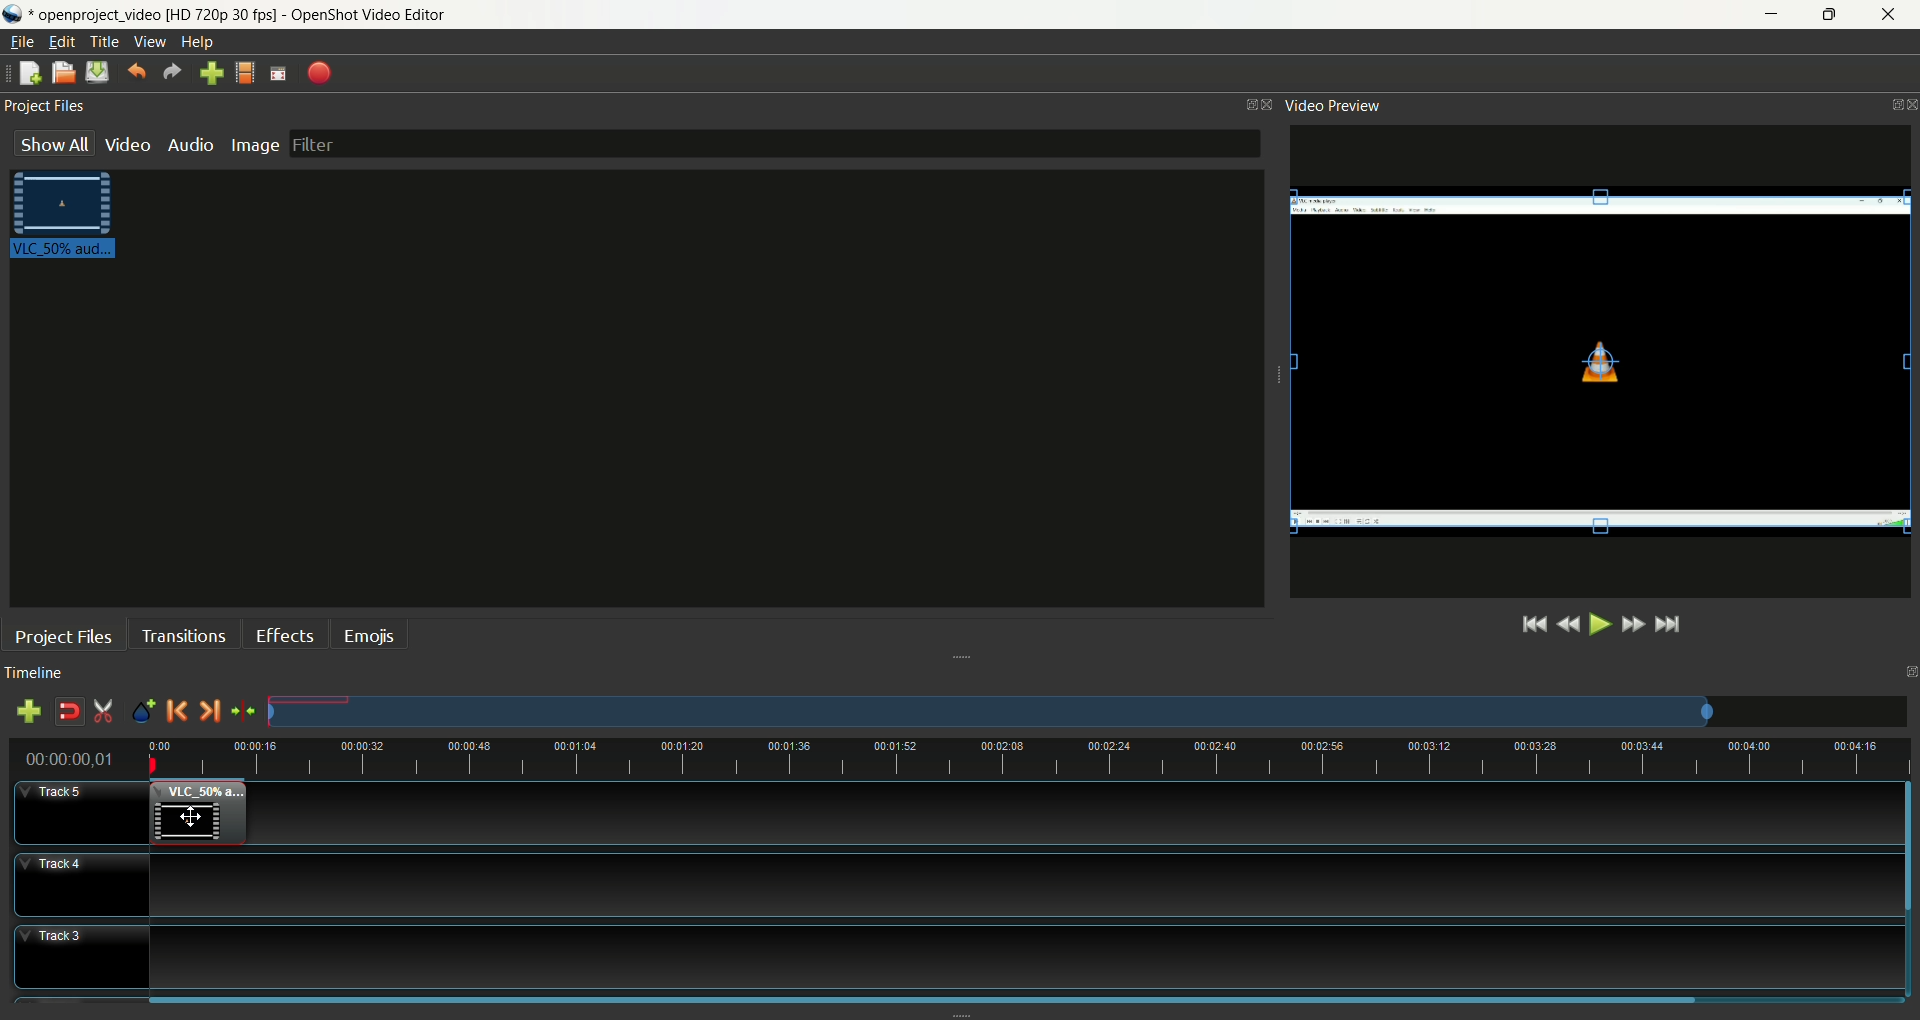  What do you see at coordinates (137, 73) in the screenshot?
I see `undo` at bounding box center [137, 73].